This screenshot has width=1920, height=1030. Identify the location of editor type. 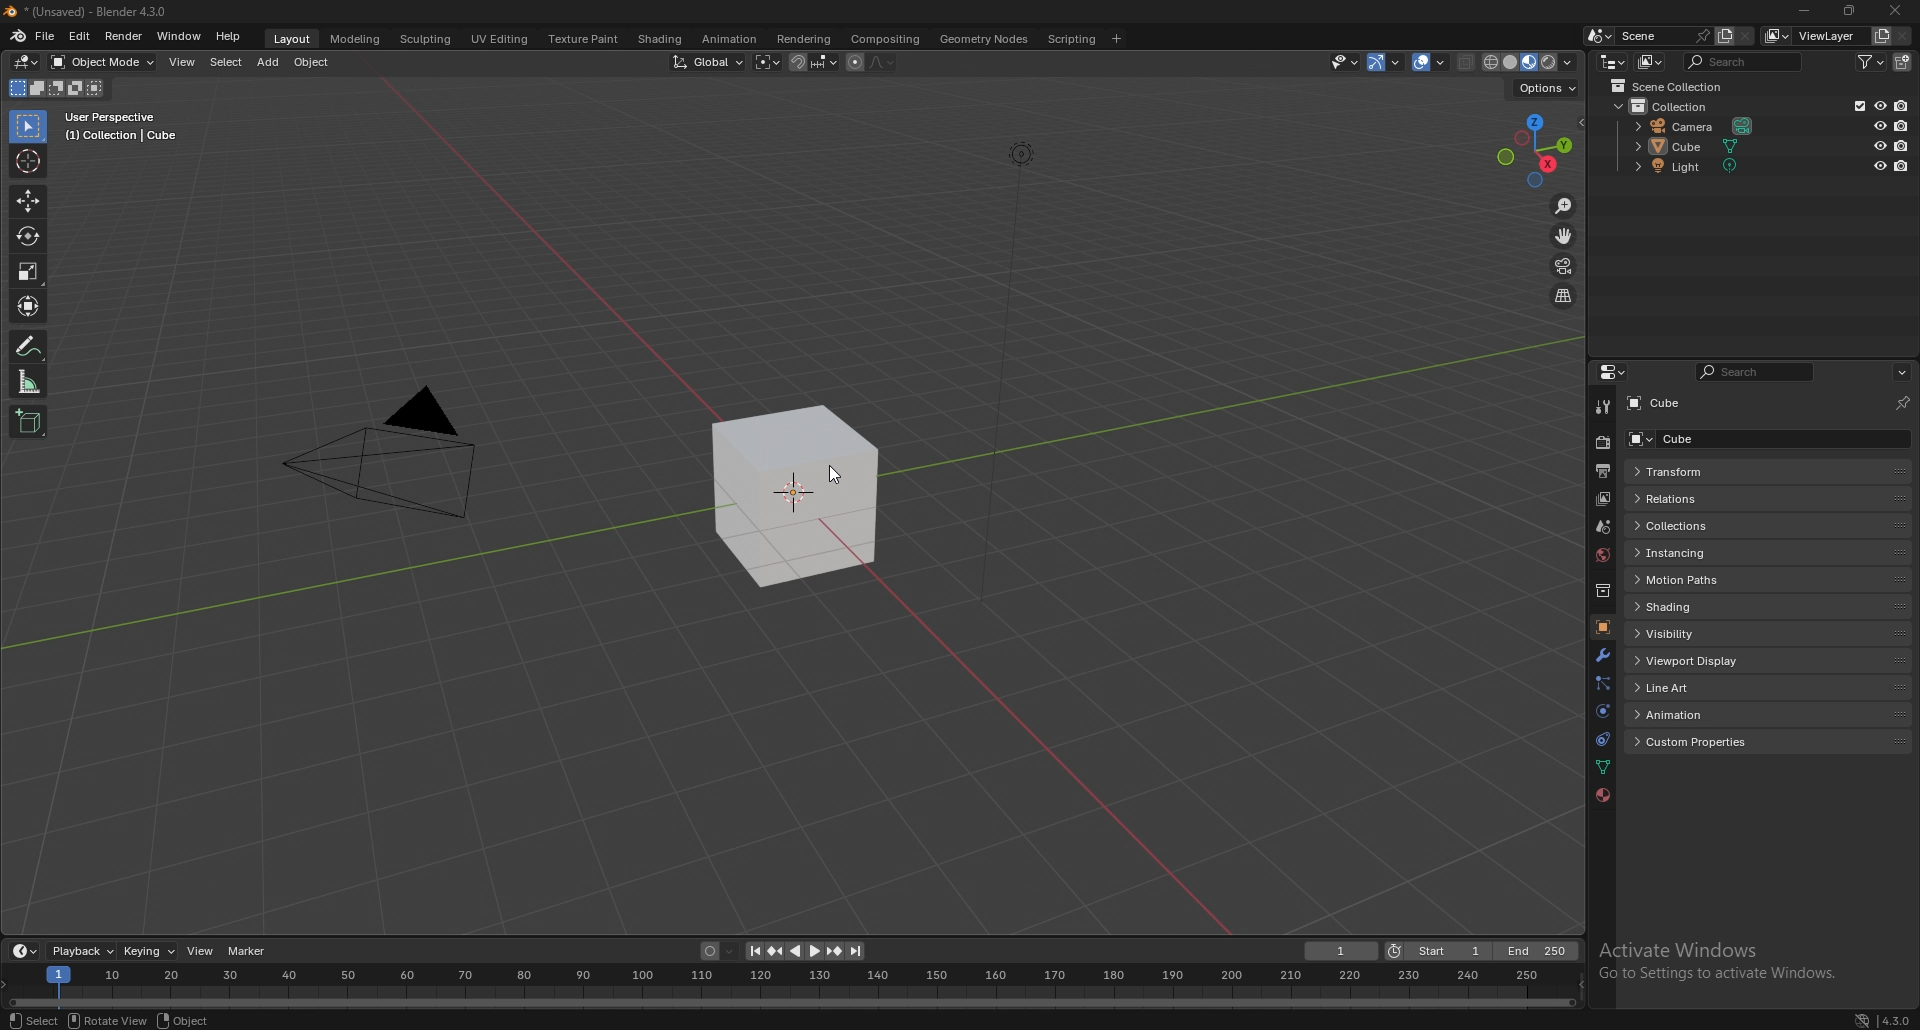
(1612, 62).